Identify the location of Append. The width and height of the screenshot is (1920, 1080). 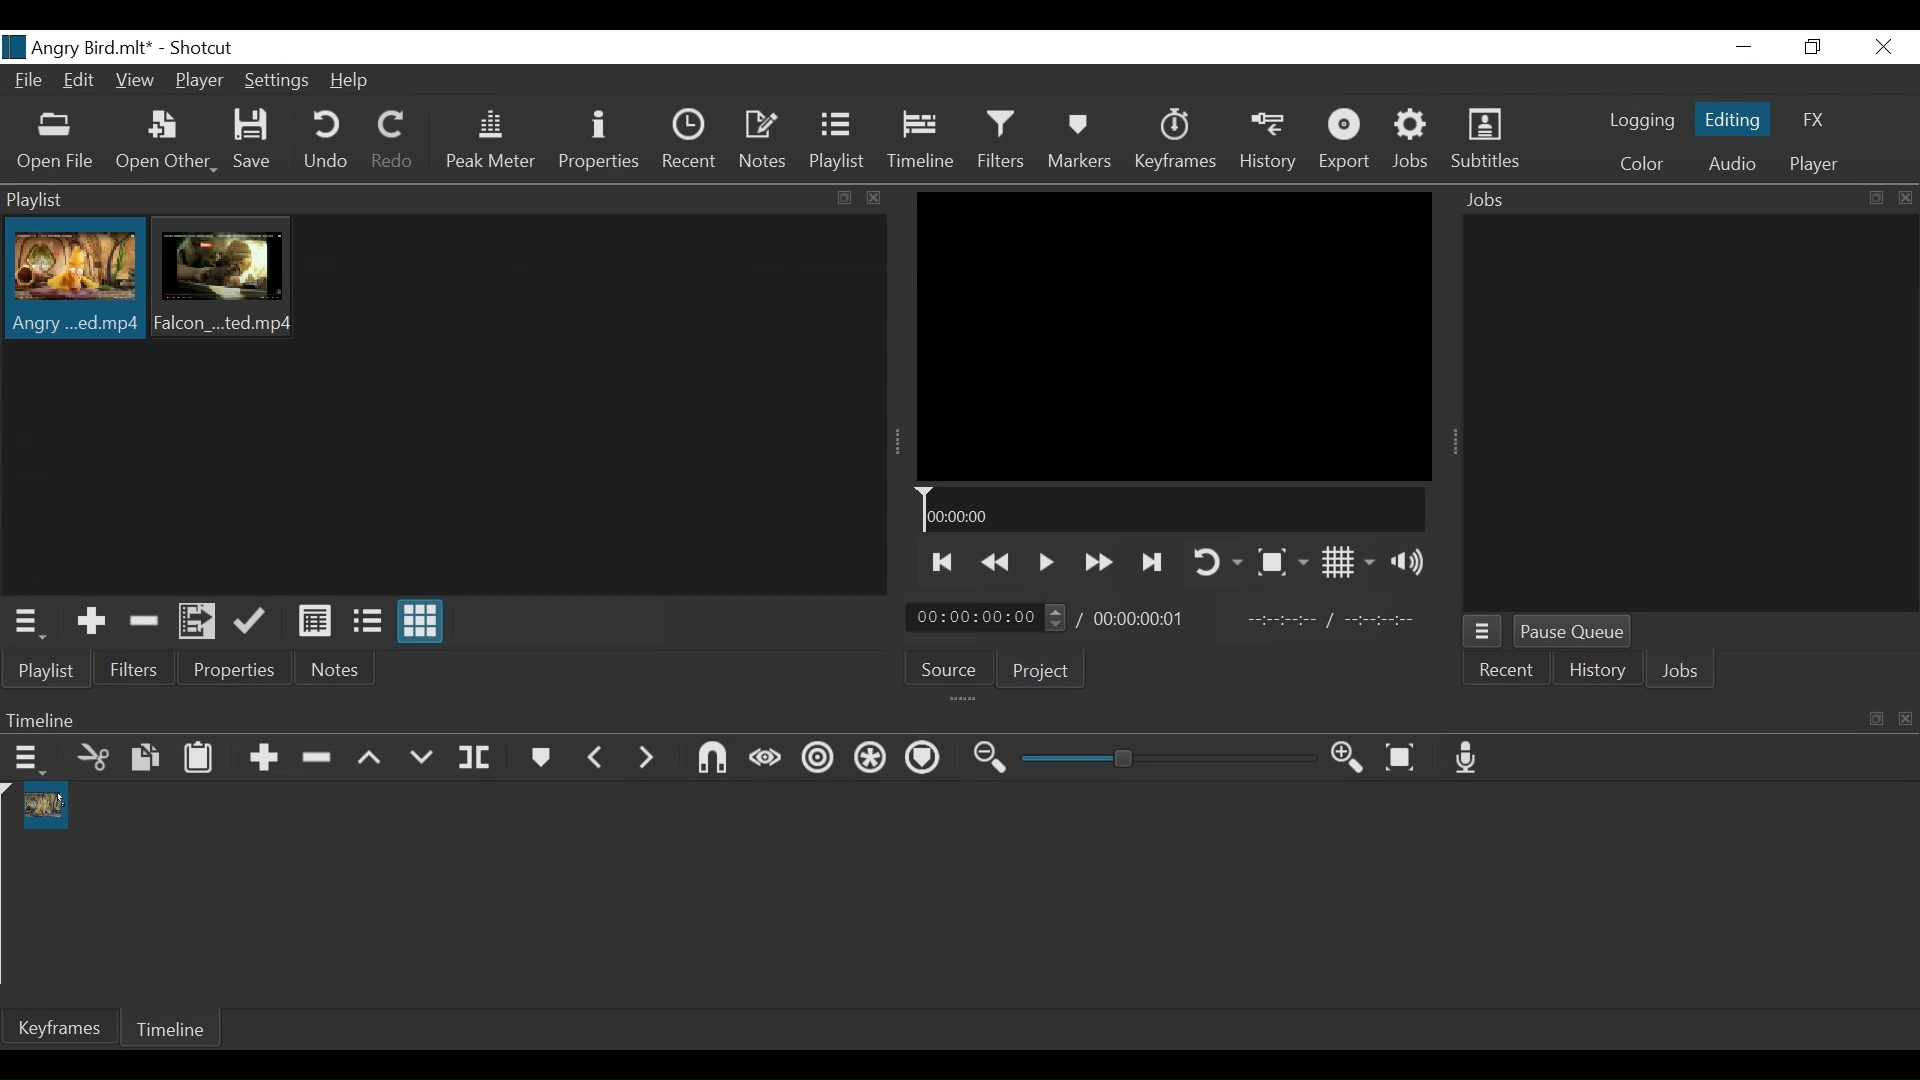
(267, 759).